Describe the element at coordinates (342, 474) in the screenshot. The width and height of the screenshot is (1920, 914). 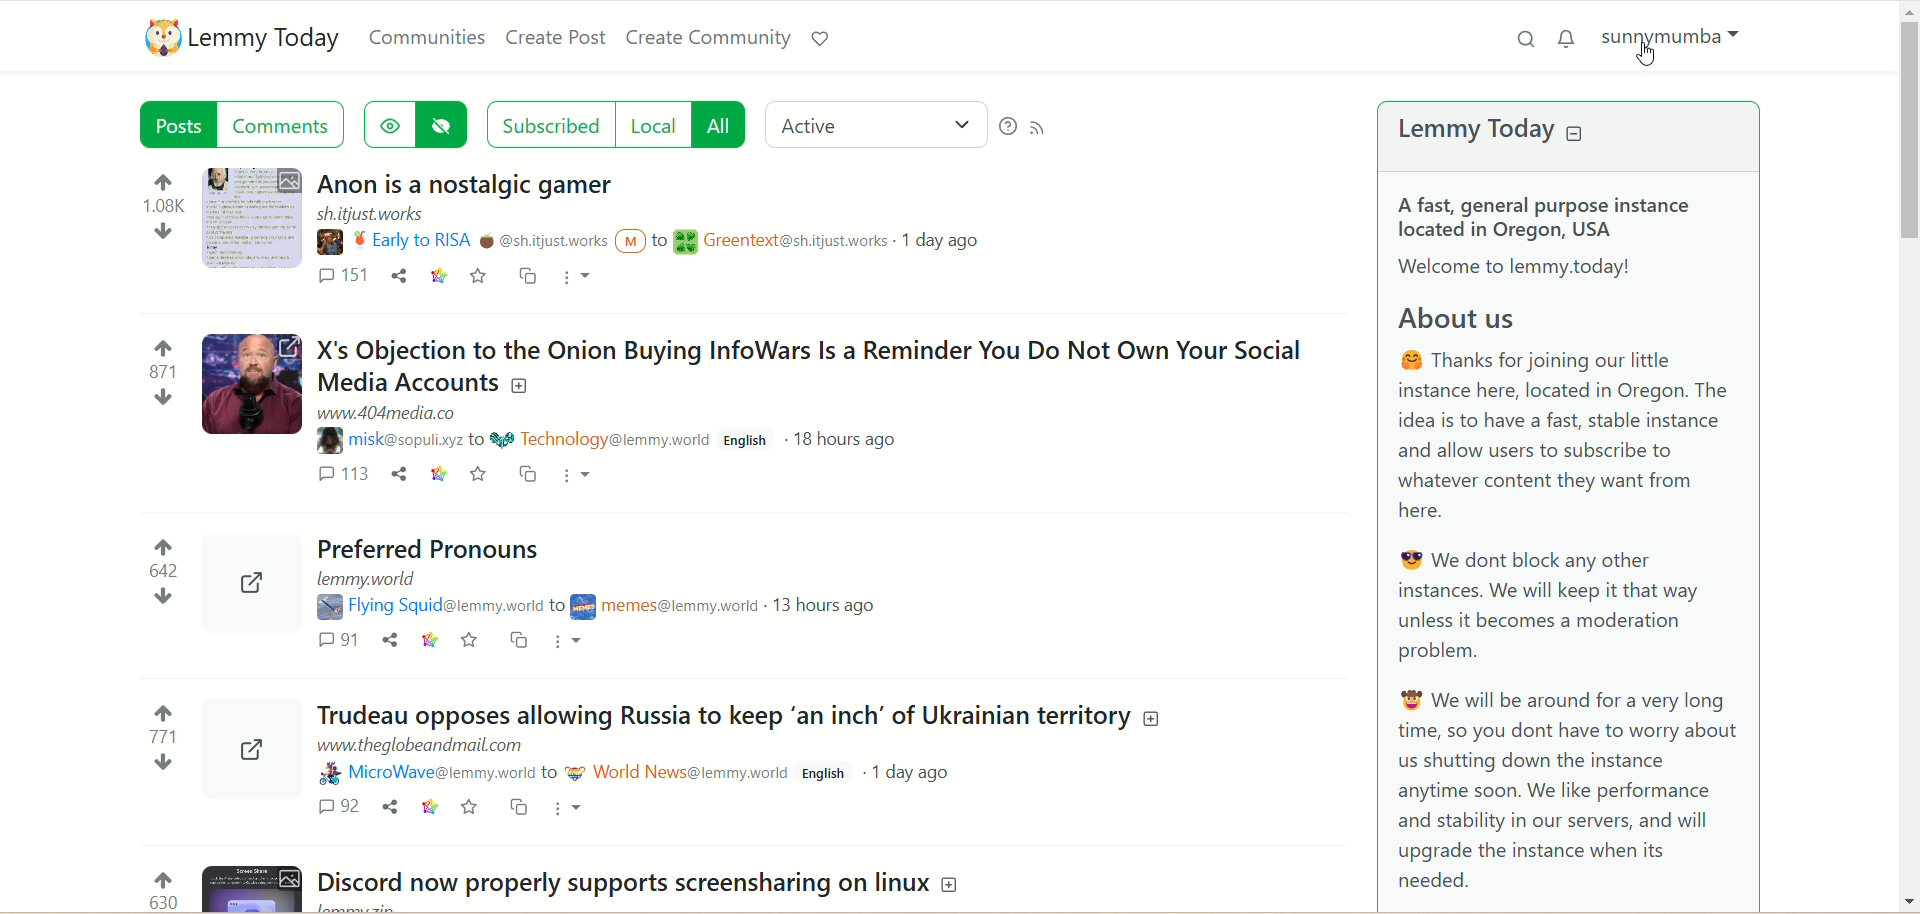
I see `Comments` at that location.